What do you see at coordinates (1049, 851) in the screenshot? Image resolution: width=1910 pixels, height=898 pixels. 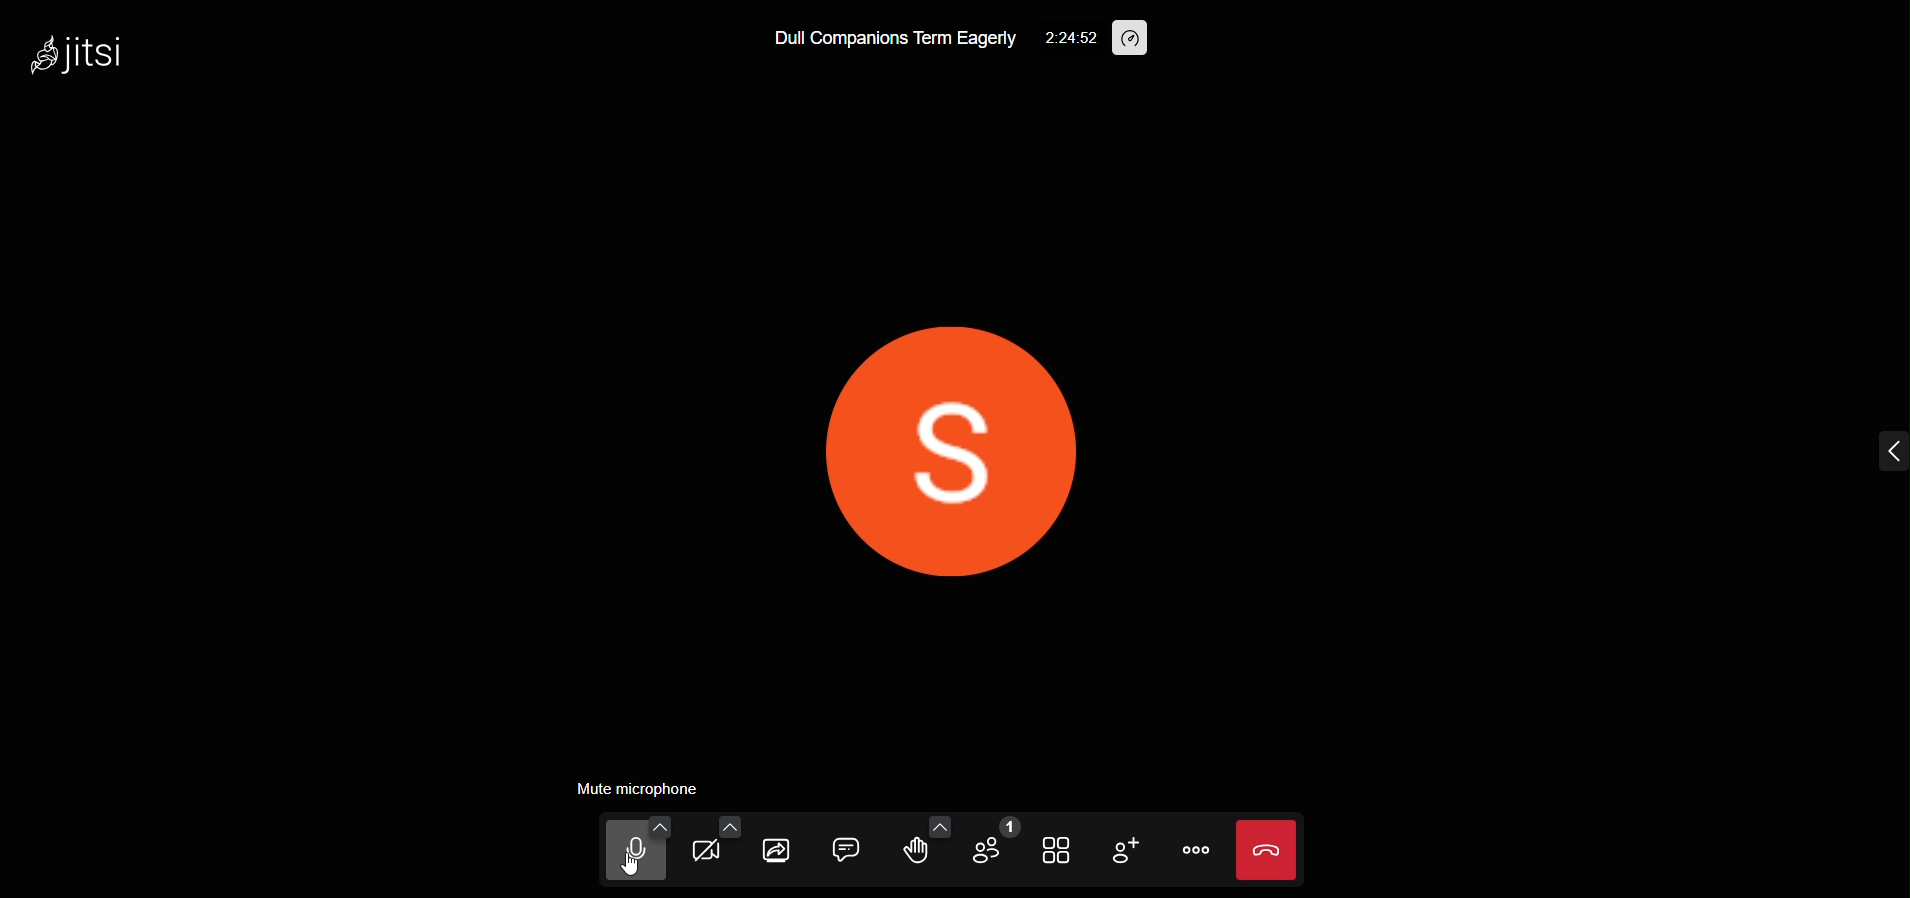 I see `tile view` at bounding box center [1049, 851].